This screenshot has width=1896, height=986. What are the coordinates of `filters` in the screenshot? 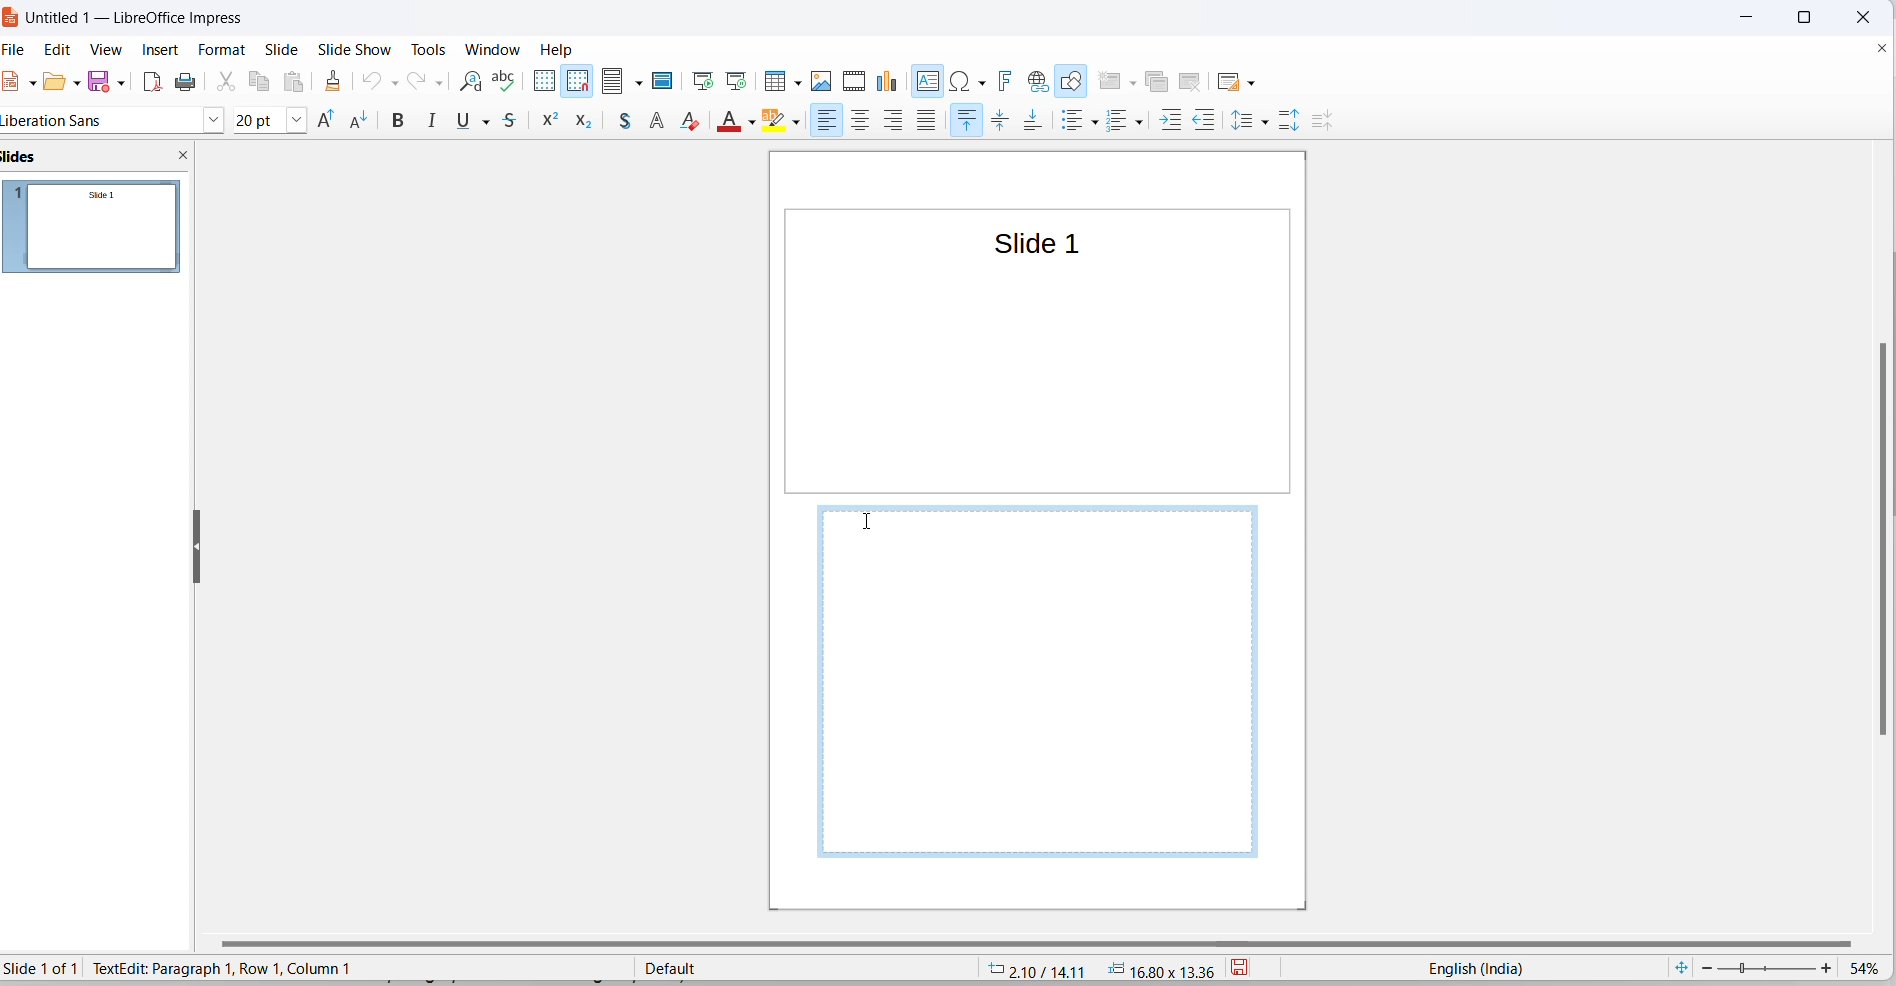 It's located at (979, 122).